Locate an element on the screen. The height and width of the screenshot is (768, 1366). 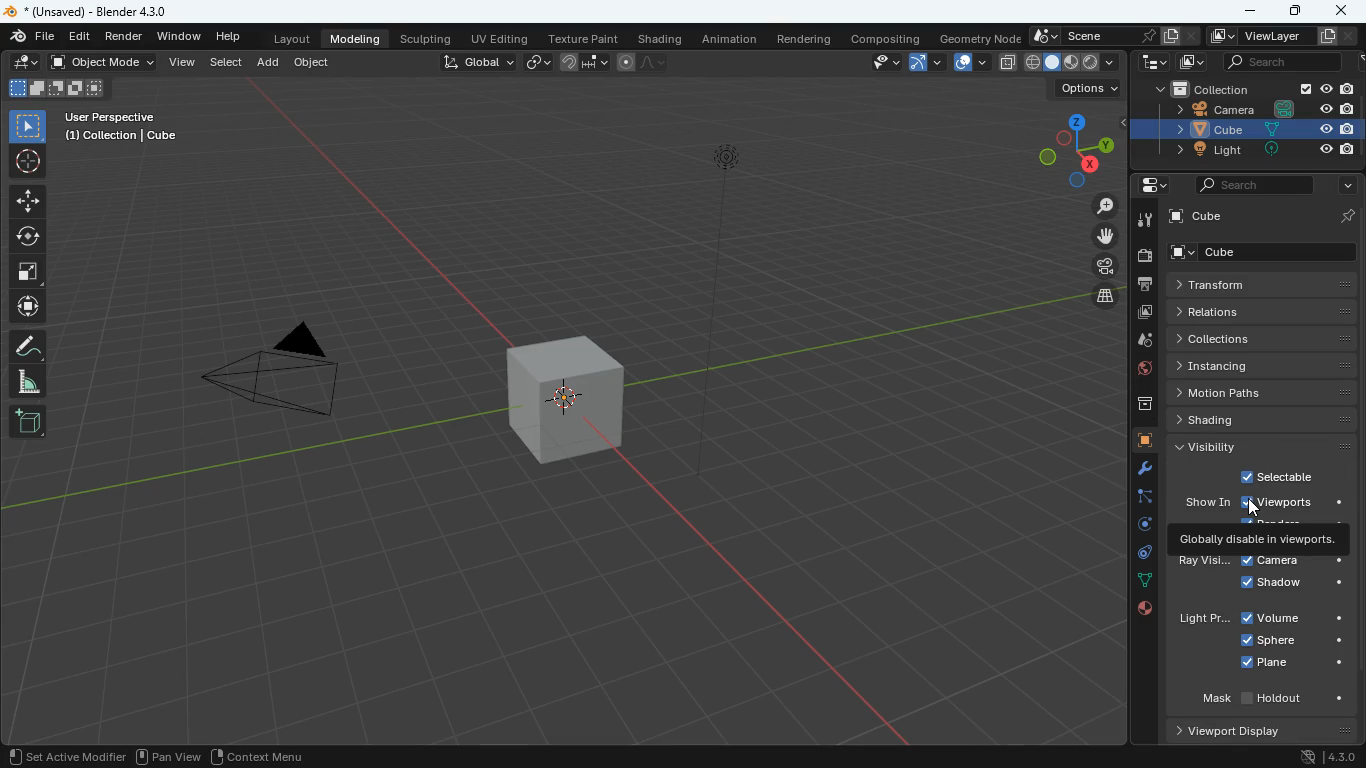
light is located at coordinates (742, 258).